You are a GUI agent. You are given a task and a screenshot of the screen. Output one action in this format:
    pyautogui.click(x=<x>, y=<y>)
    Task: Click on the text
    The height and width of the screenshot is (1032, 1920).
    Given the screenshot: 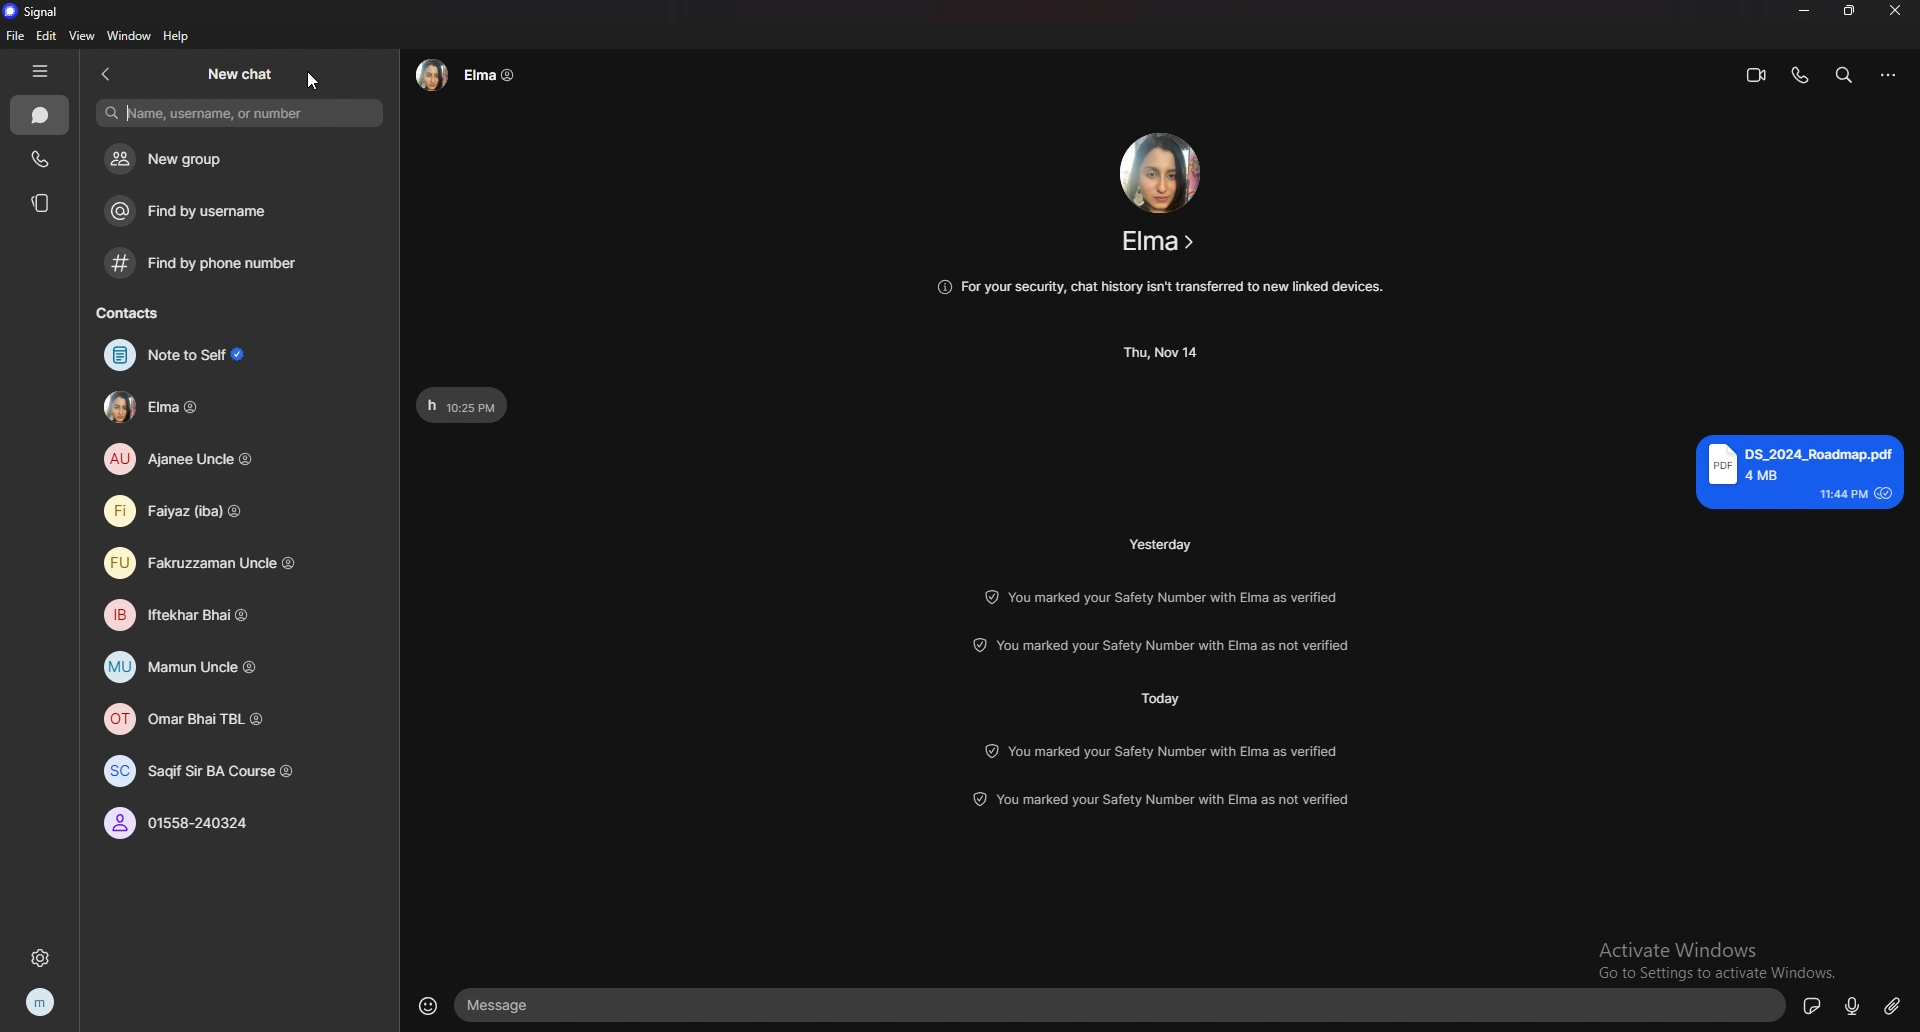 What is the action you would take?
    pyautogui.click(x=1800, y=471)
    